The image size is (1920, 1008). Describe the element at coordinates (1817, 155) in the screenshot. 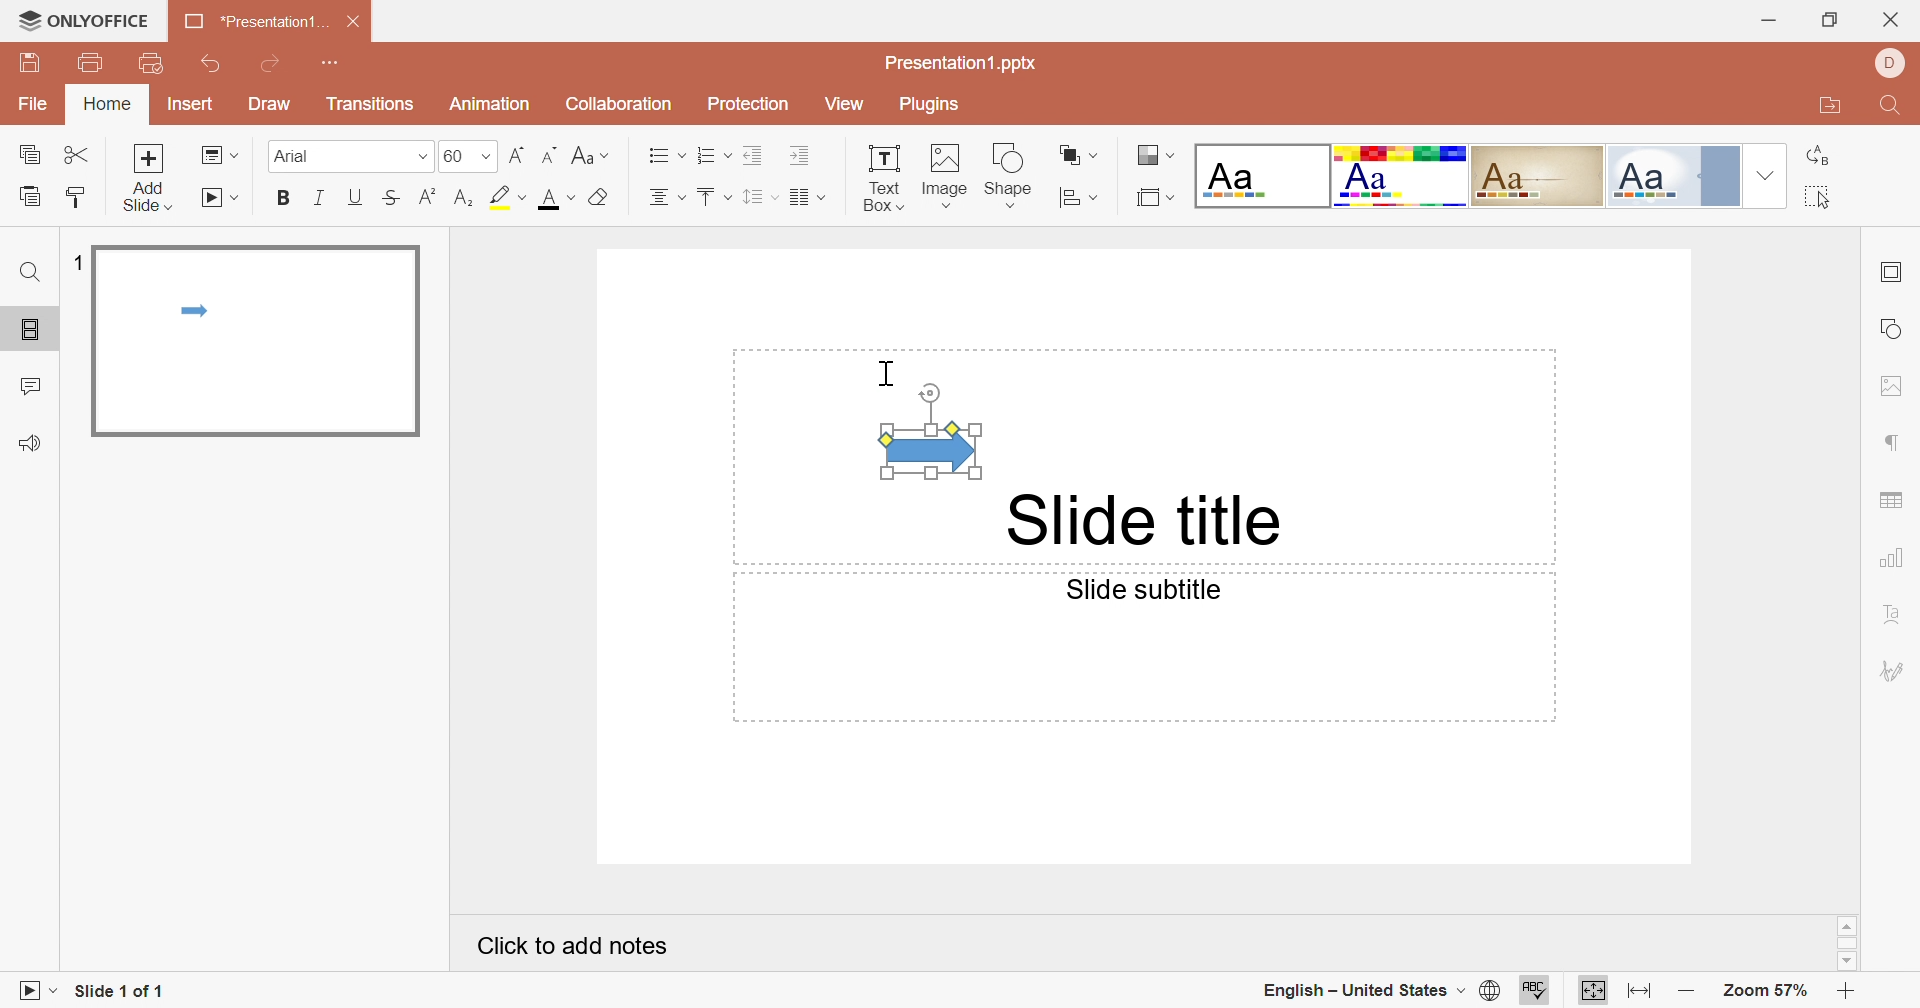

I see `Replace` at that location.